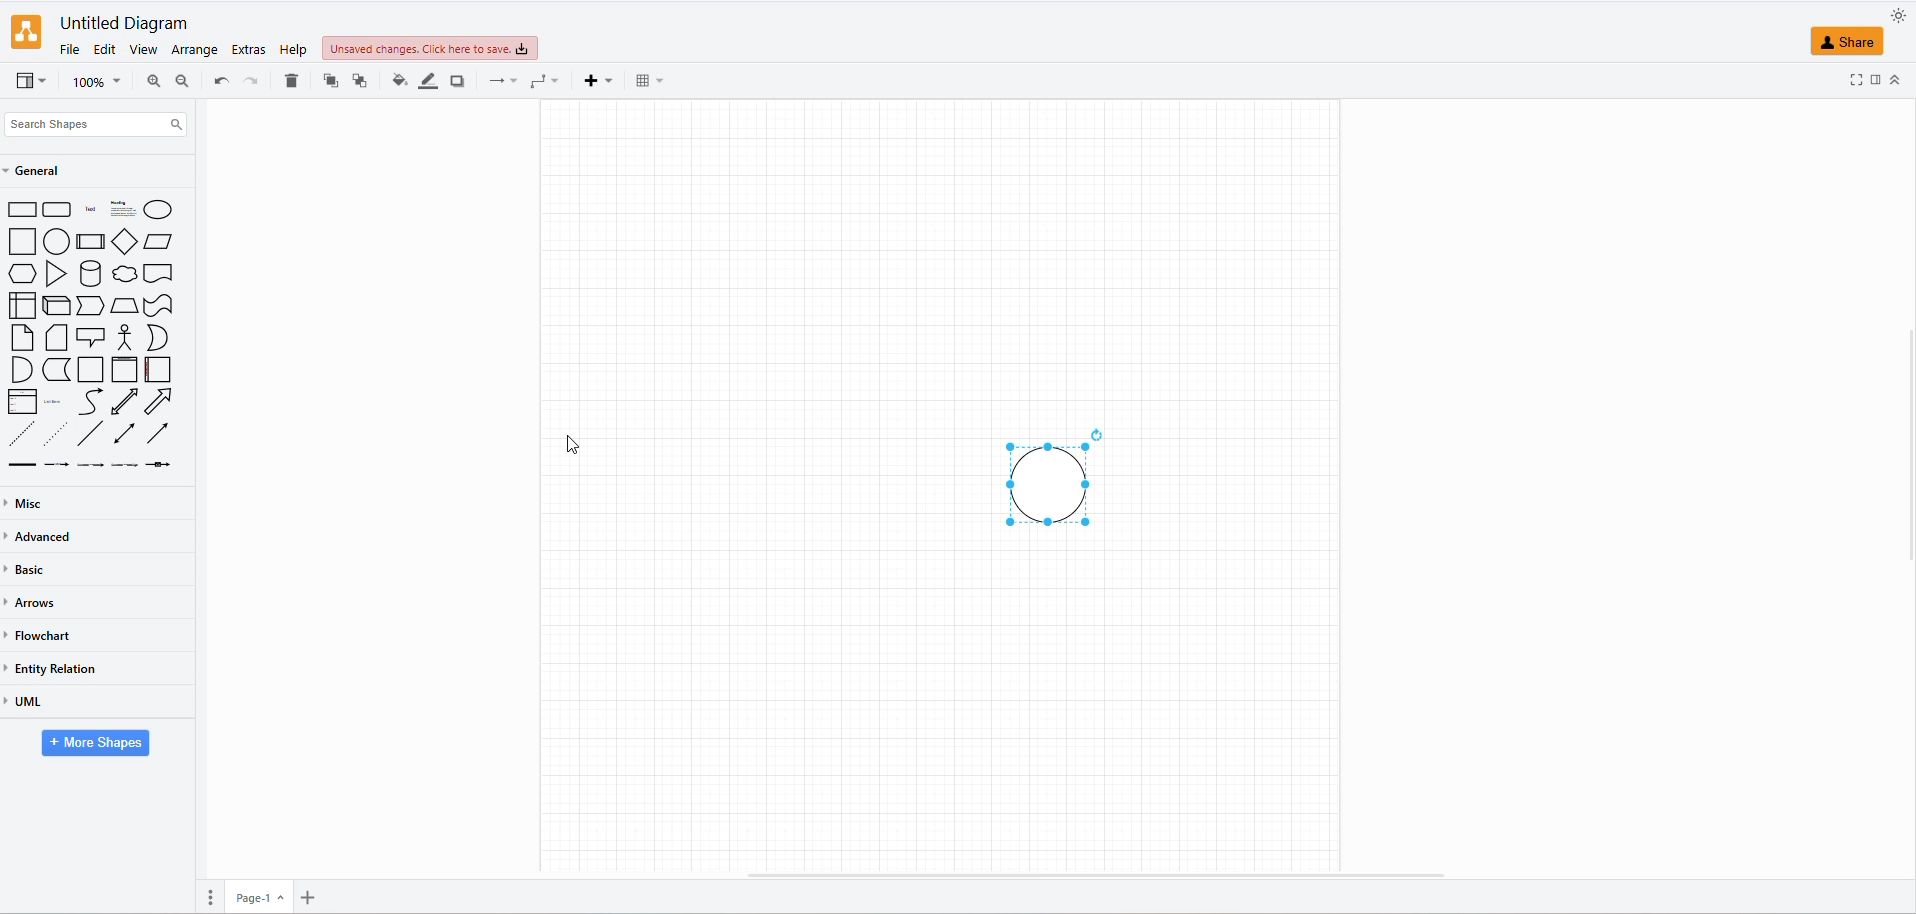 This screenshot has height=914, width=1916. Describe the element at coordinates (102, 51) in the screenshot. I see `EDIT` at that location.